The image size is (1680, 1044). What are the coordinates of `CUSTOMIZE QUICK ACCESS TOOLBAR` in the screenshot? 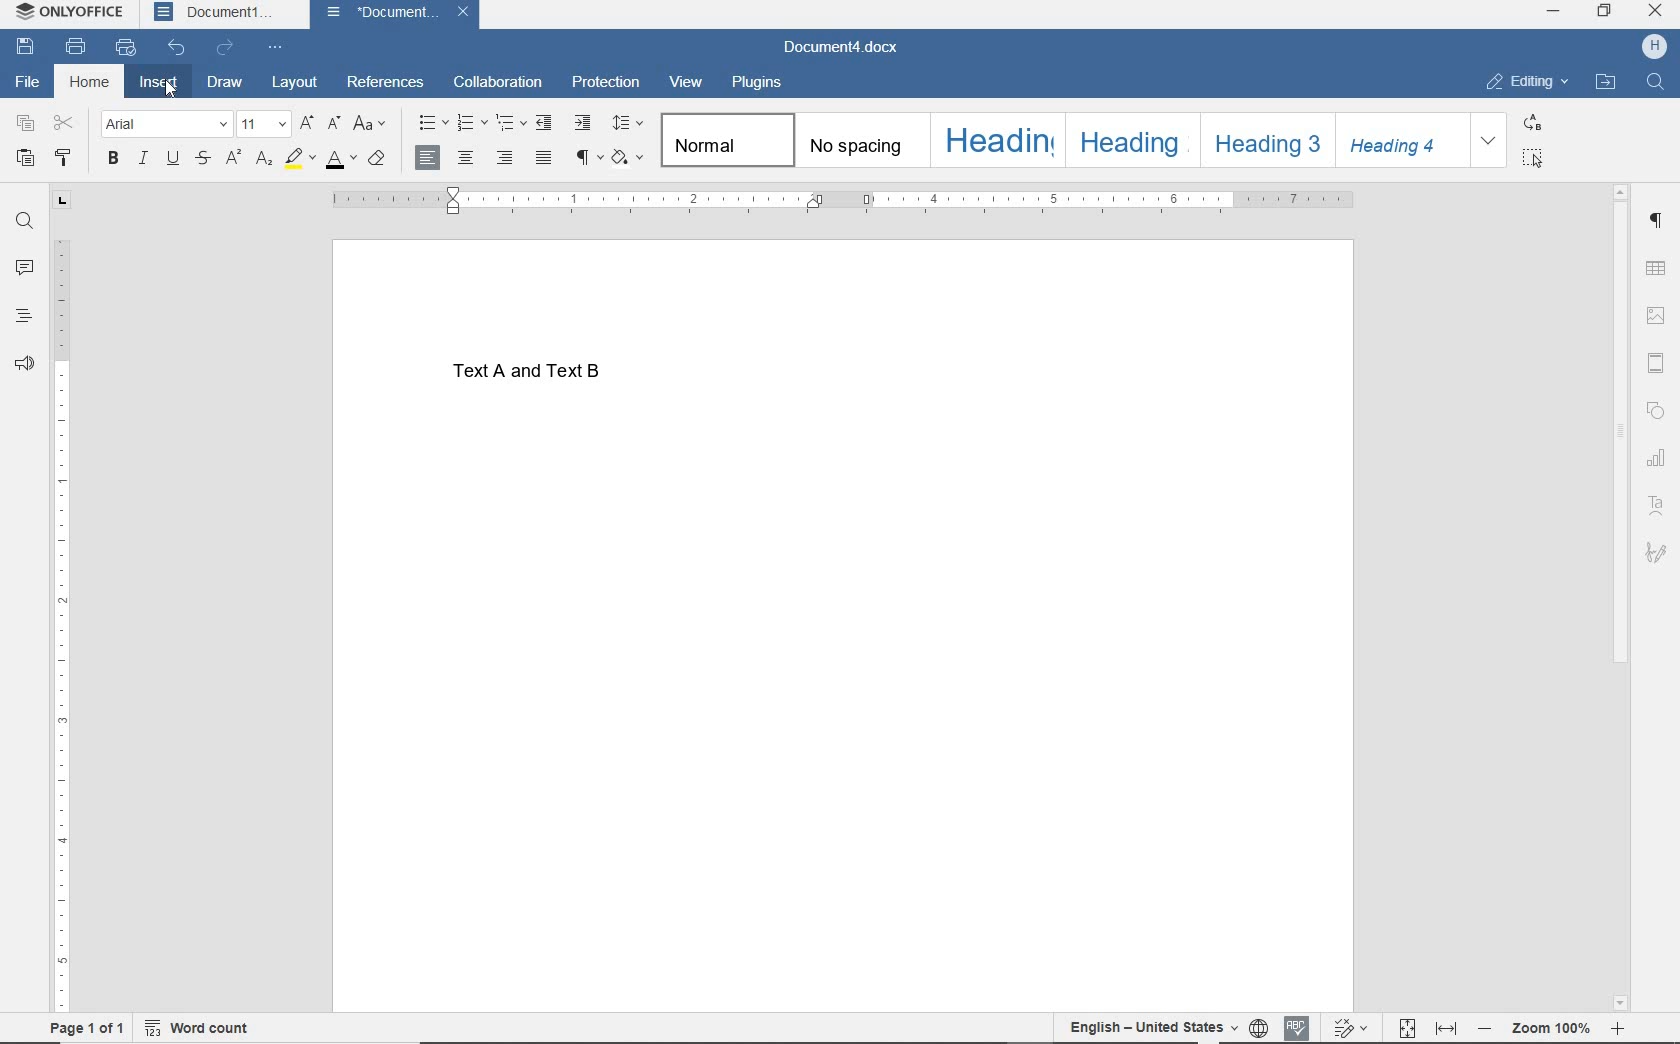 It's located at (278, 45).